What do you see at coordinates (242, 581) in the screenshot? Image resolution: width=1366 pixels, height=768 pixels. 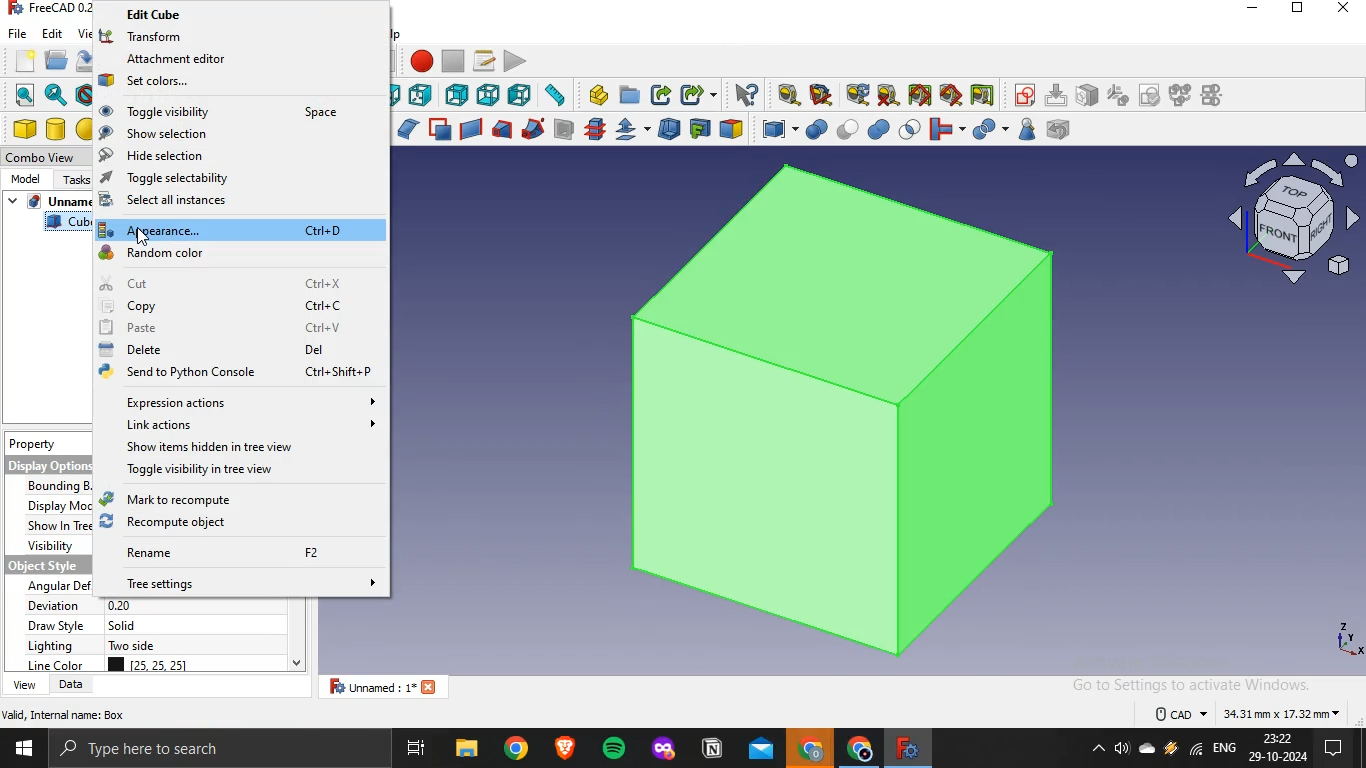 I see `tree settings` at bounding box center [242, 581].